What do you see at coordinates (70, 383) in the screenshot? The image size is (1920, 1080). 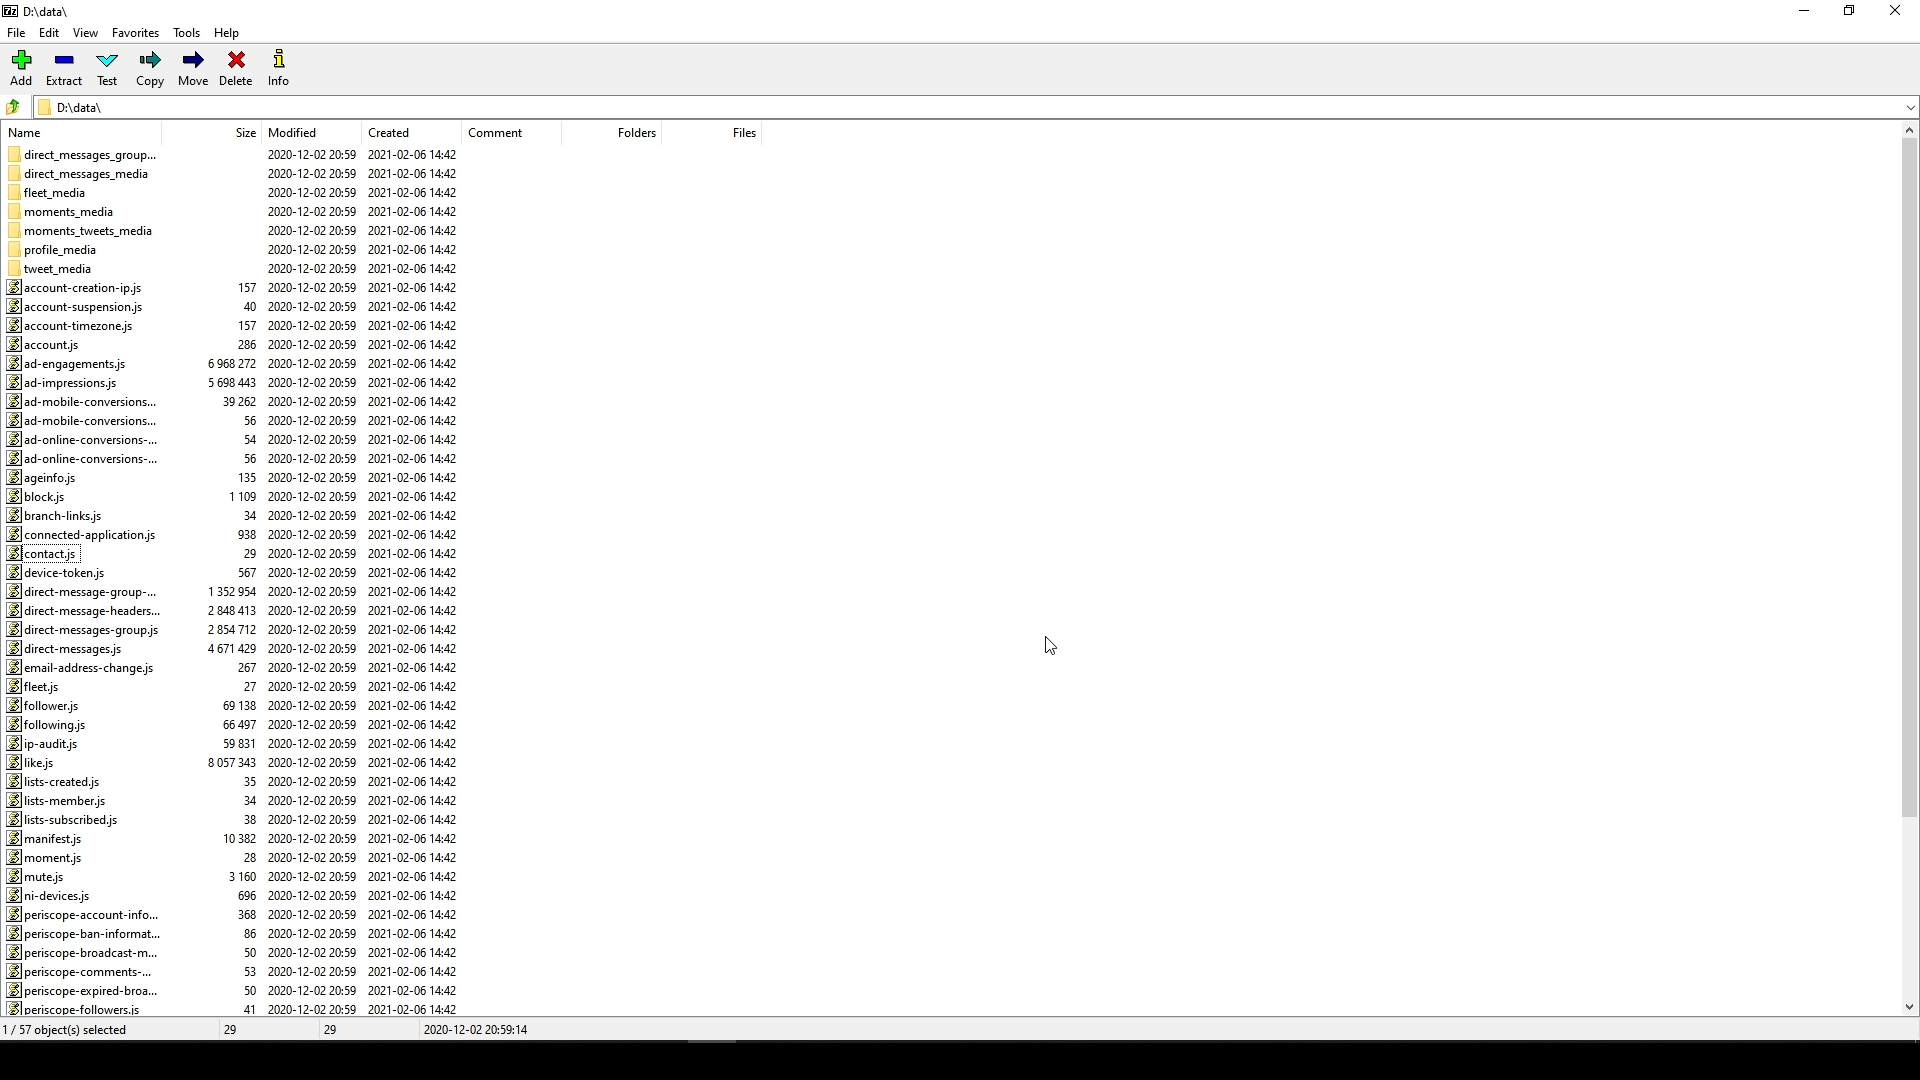 I see `ad-impressions.js` at bounding box center [70, 383].